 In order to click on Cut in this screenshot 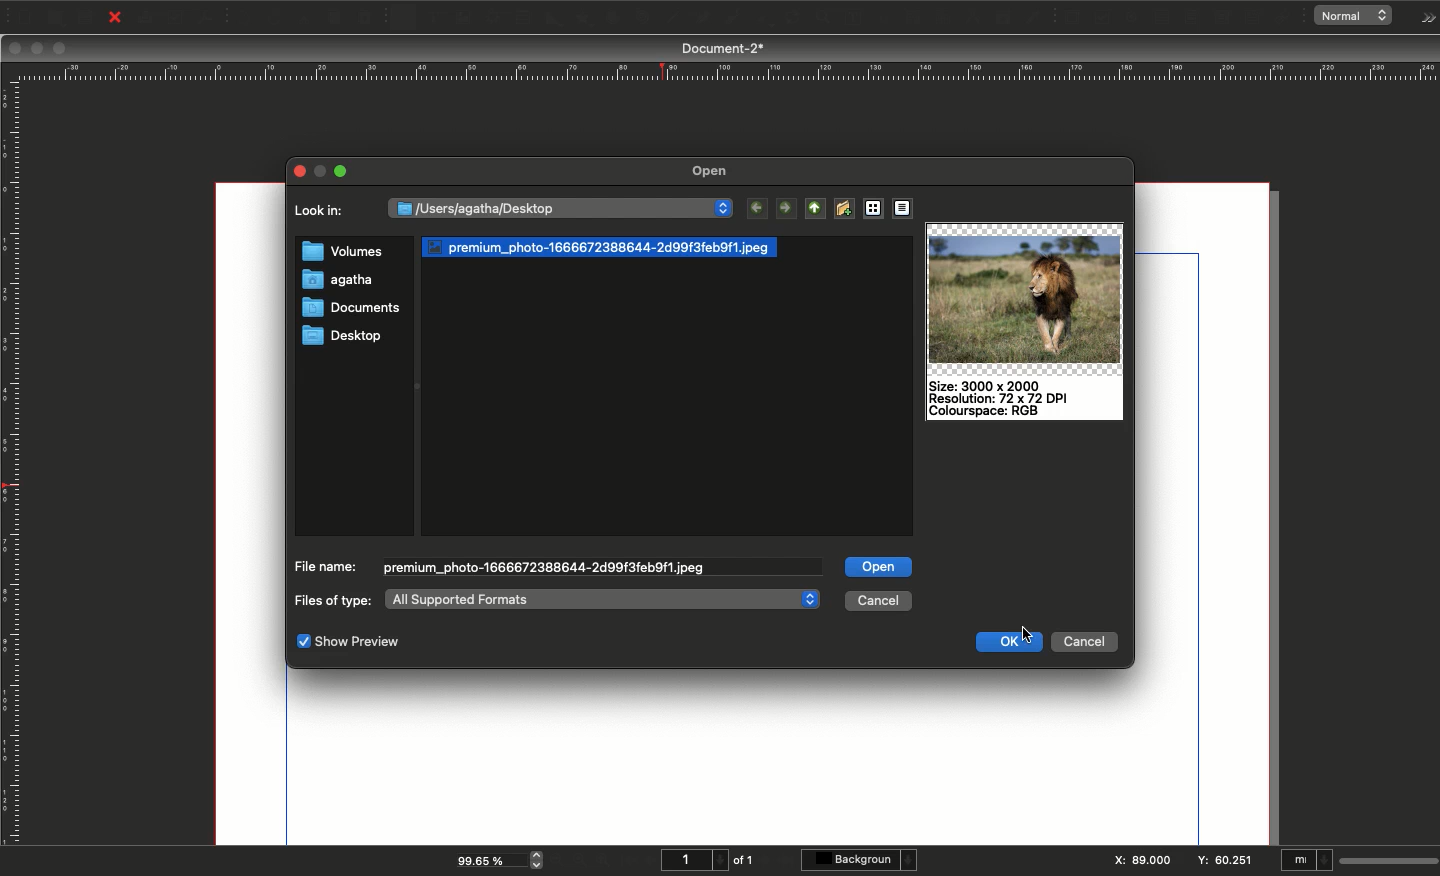, I will do `click(304, 18)`.